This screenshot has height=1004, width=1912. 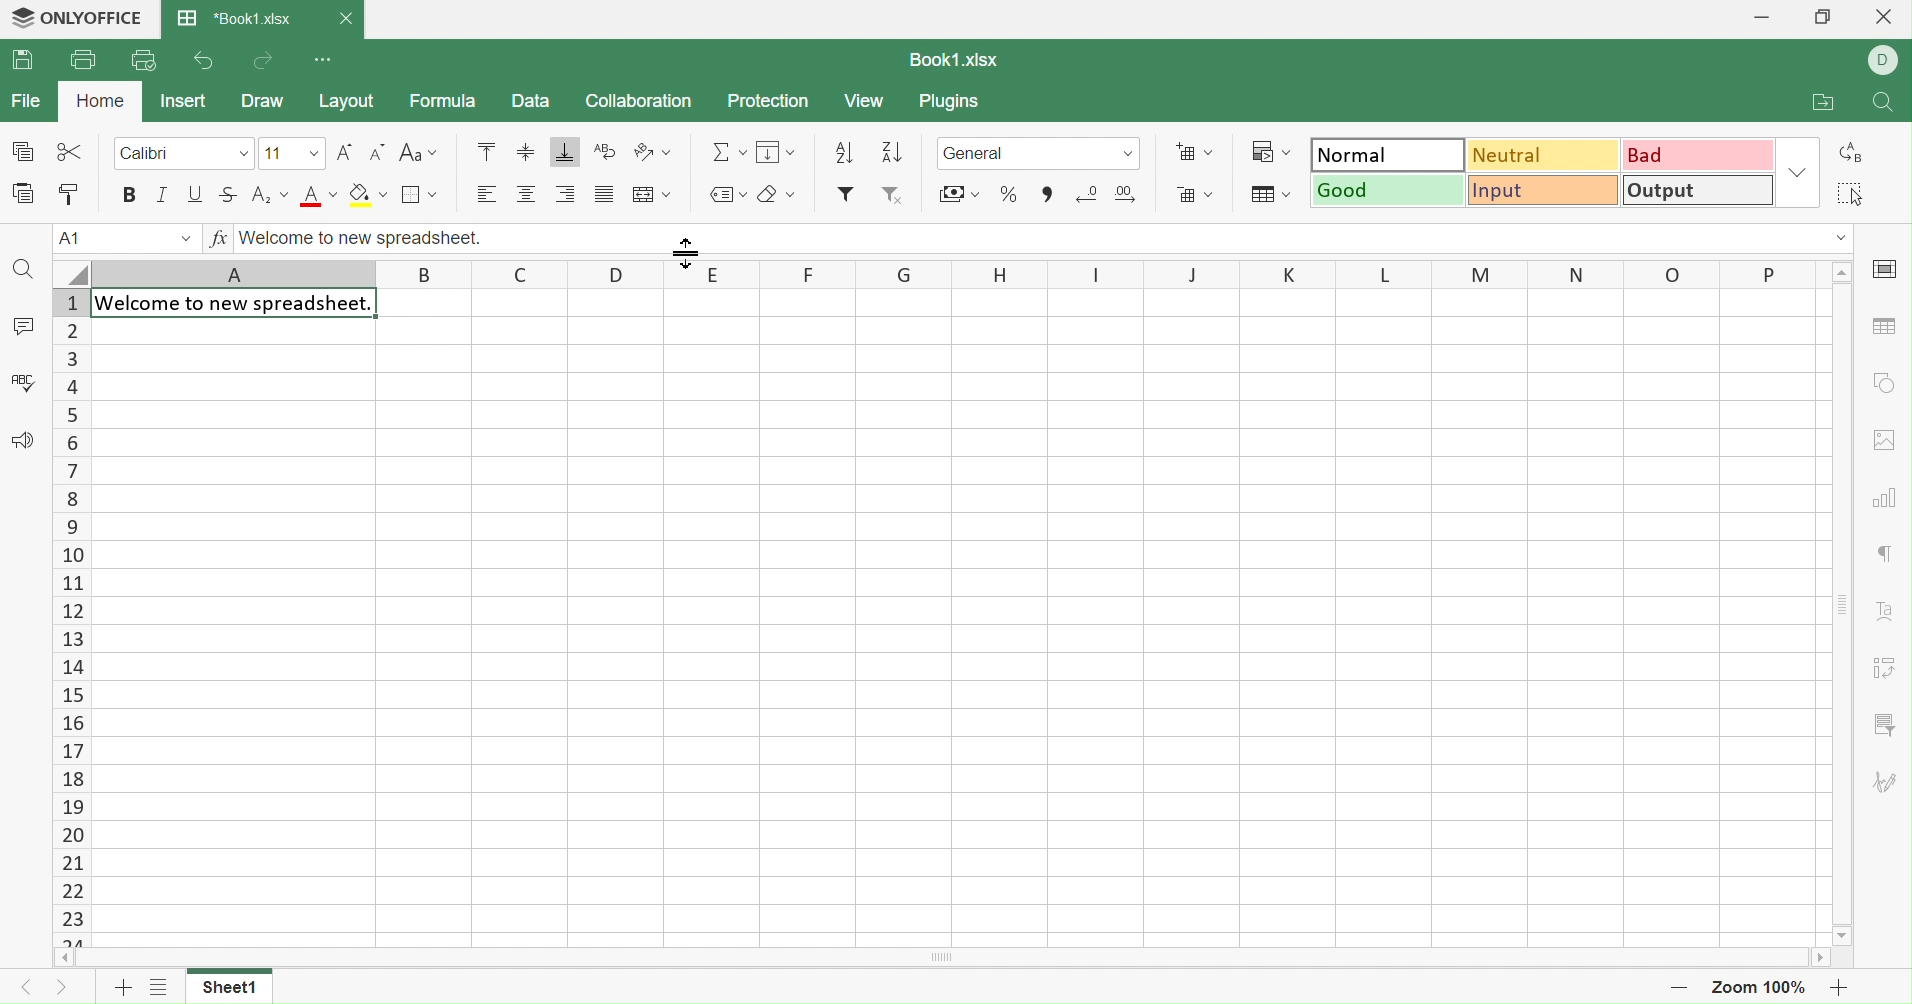 I want to click on Quick Print, so click(x=142, y=59).